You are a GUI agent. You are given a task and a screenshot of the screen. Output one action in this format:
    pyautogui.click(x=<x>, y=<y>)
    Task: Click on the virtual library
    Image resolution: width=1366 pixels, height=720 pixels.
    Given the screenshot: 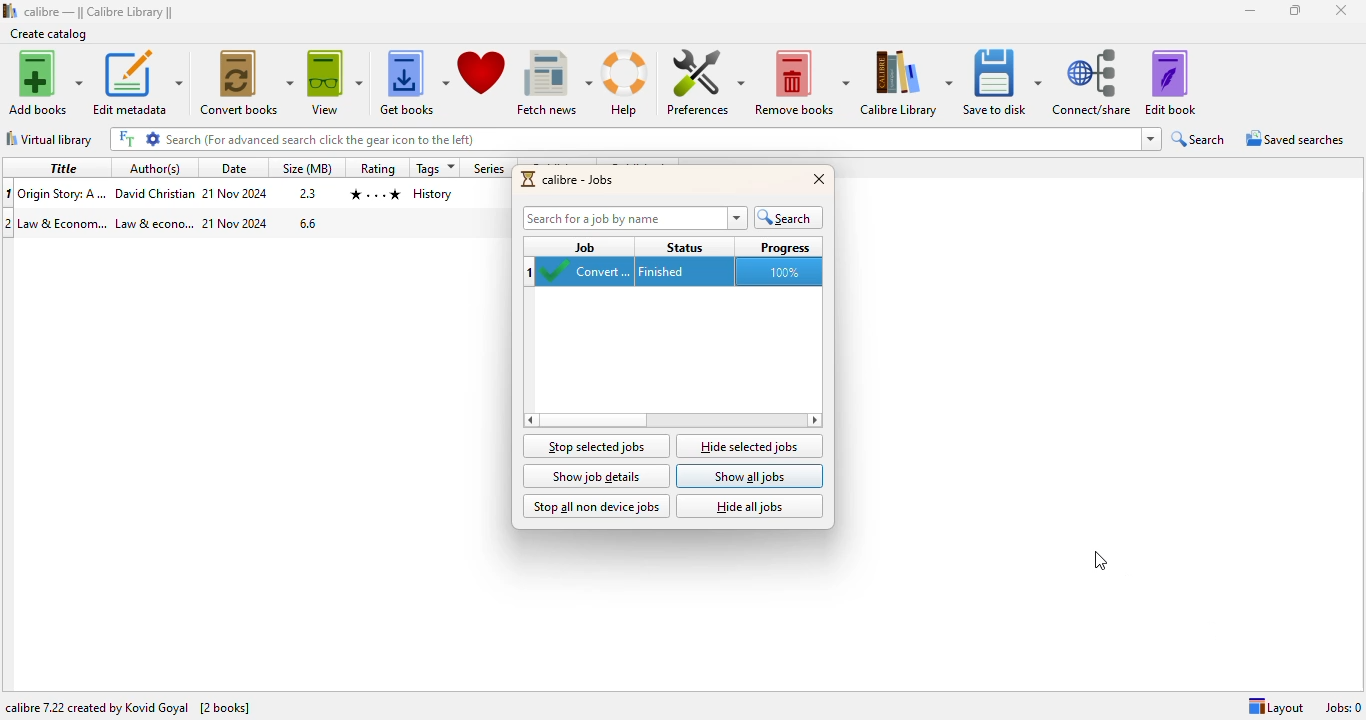 What is the action you would take?
    pyautogui.click(x=50, y=138)
    